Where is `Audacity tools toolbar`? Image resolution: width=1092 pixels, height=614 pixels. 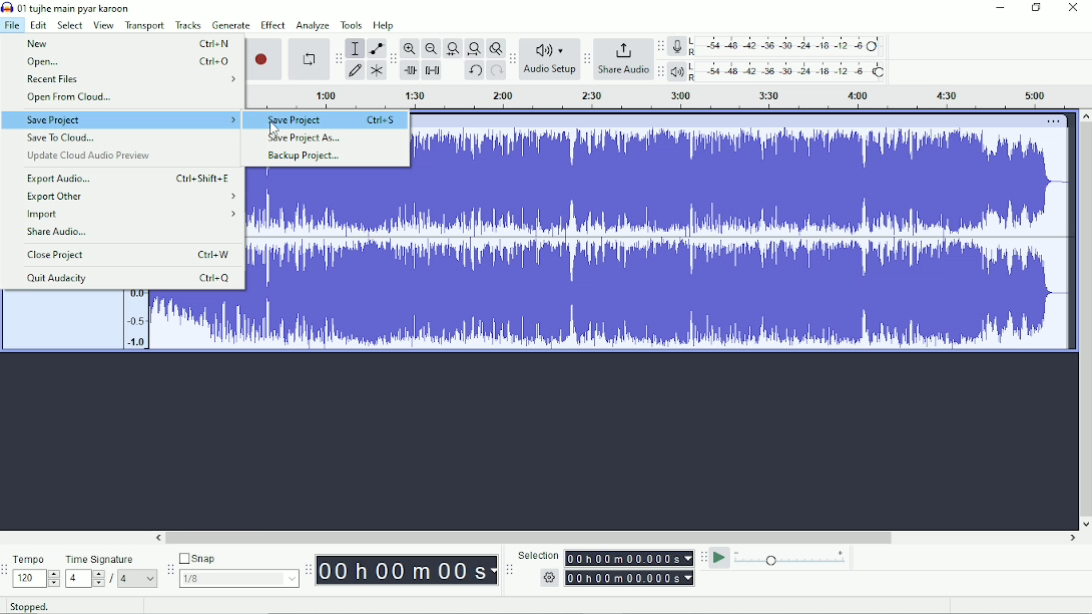
Audacity tools toolbar is located at coordinates (340, 57).